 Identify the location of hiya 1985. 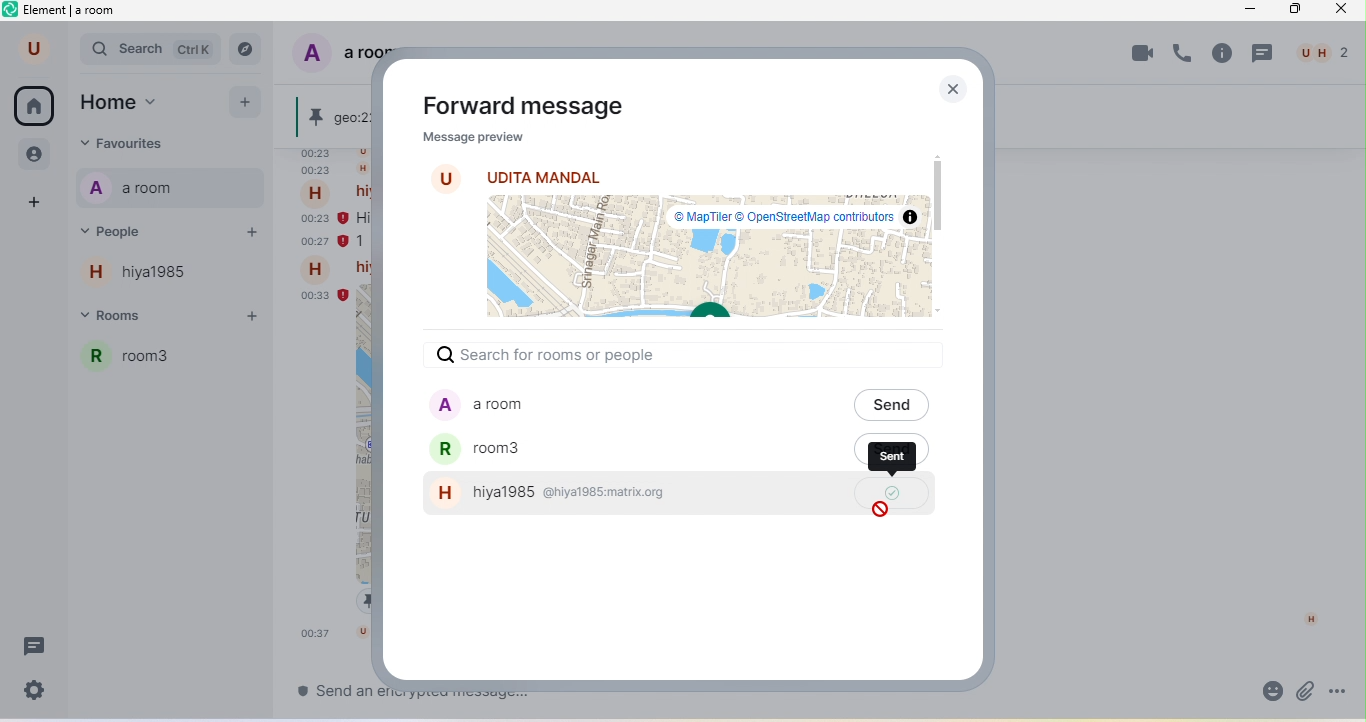
(149, 277).